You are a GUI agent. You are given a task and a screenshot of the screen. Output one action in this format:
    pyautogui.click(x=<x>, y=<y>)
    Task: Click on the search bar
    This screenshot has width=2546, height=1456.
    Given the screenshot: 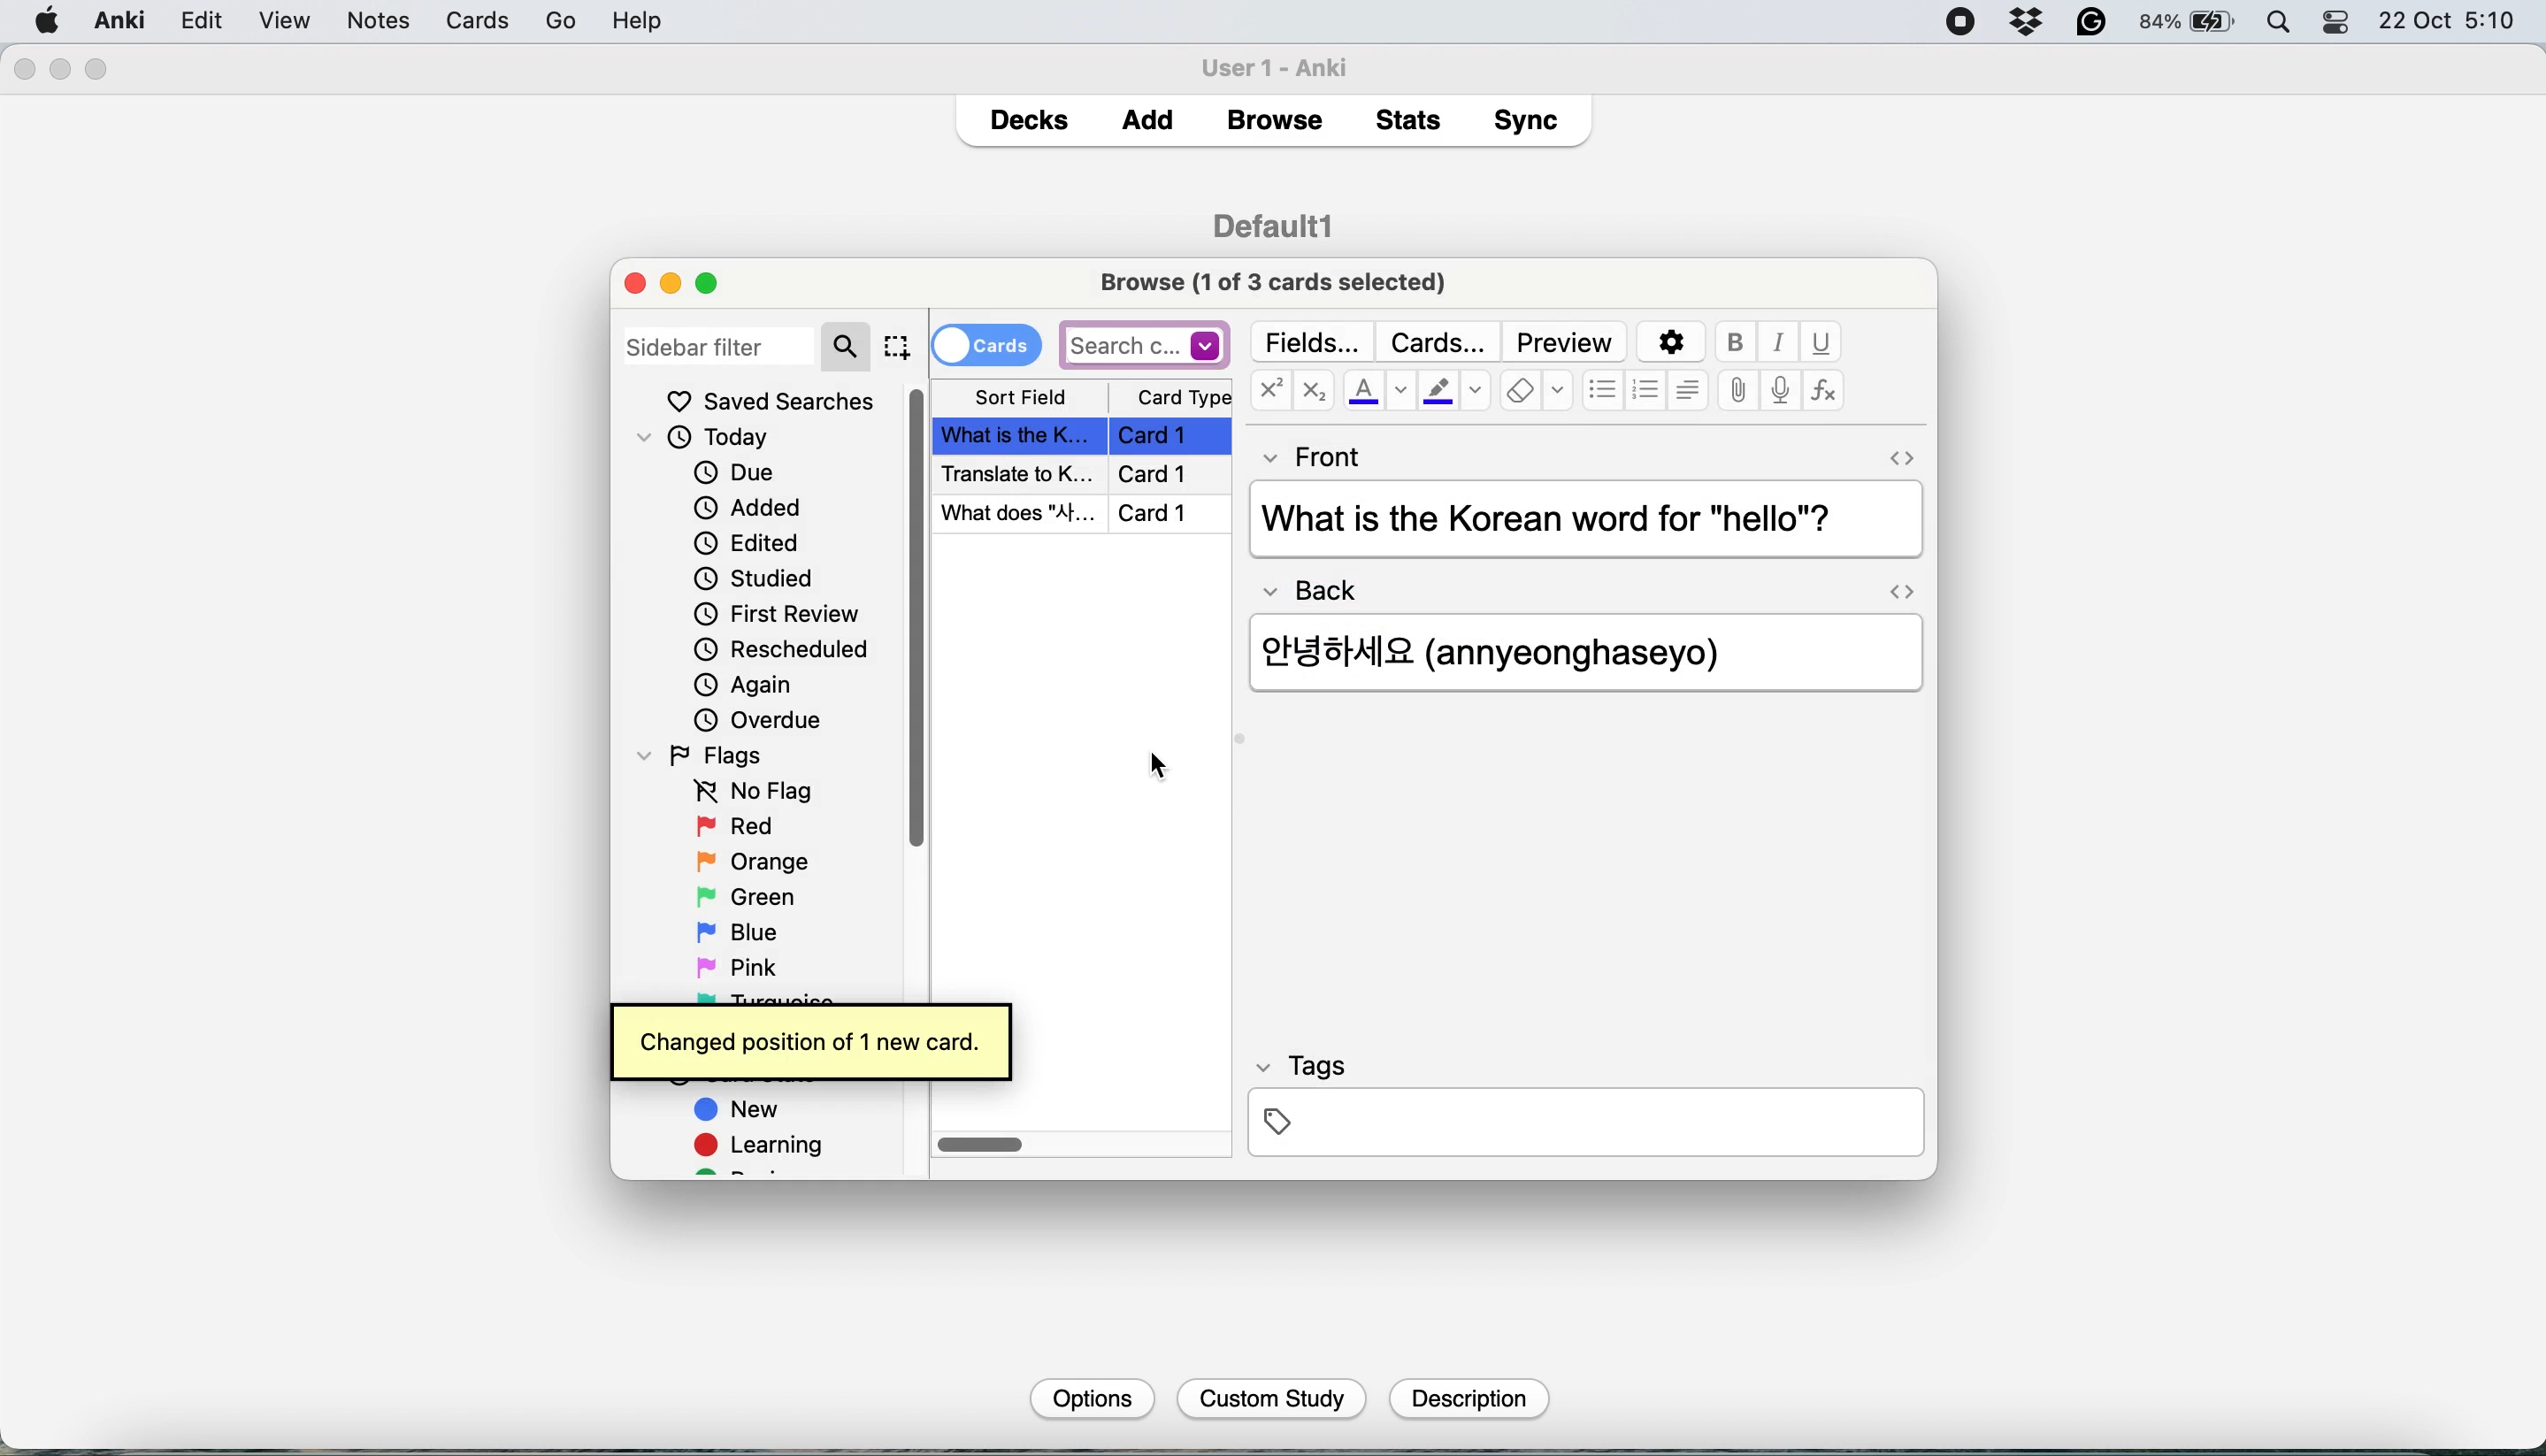 What is the action you would take?
    pyautogui.click(x=747, y=344)
    